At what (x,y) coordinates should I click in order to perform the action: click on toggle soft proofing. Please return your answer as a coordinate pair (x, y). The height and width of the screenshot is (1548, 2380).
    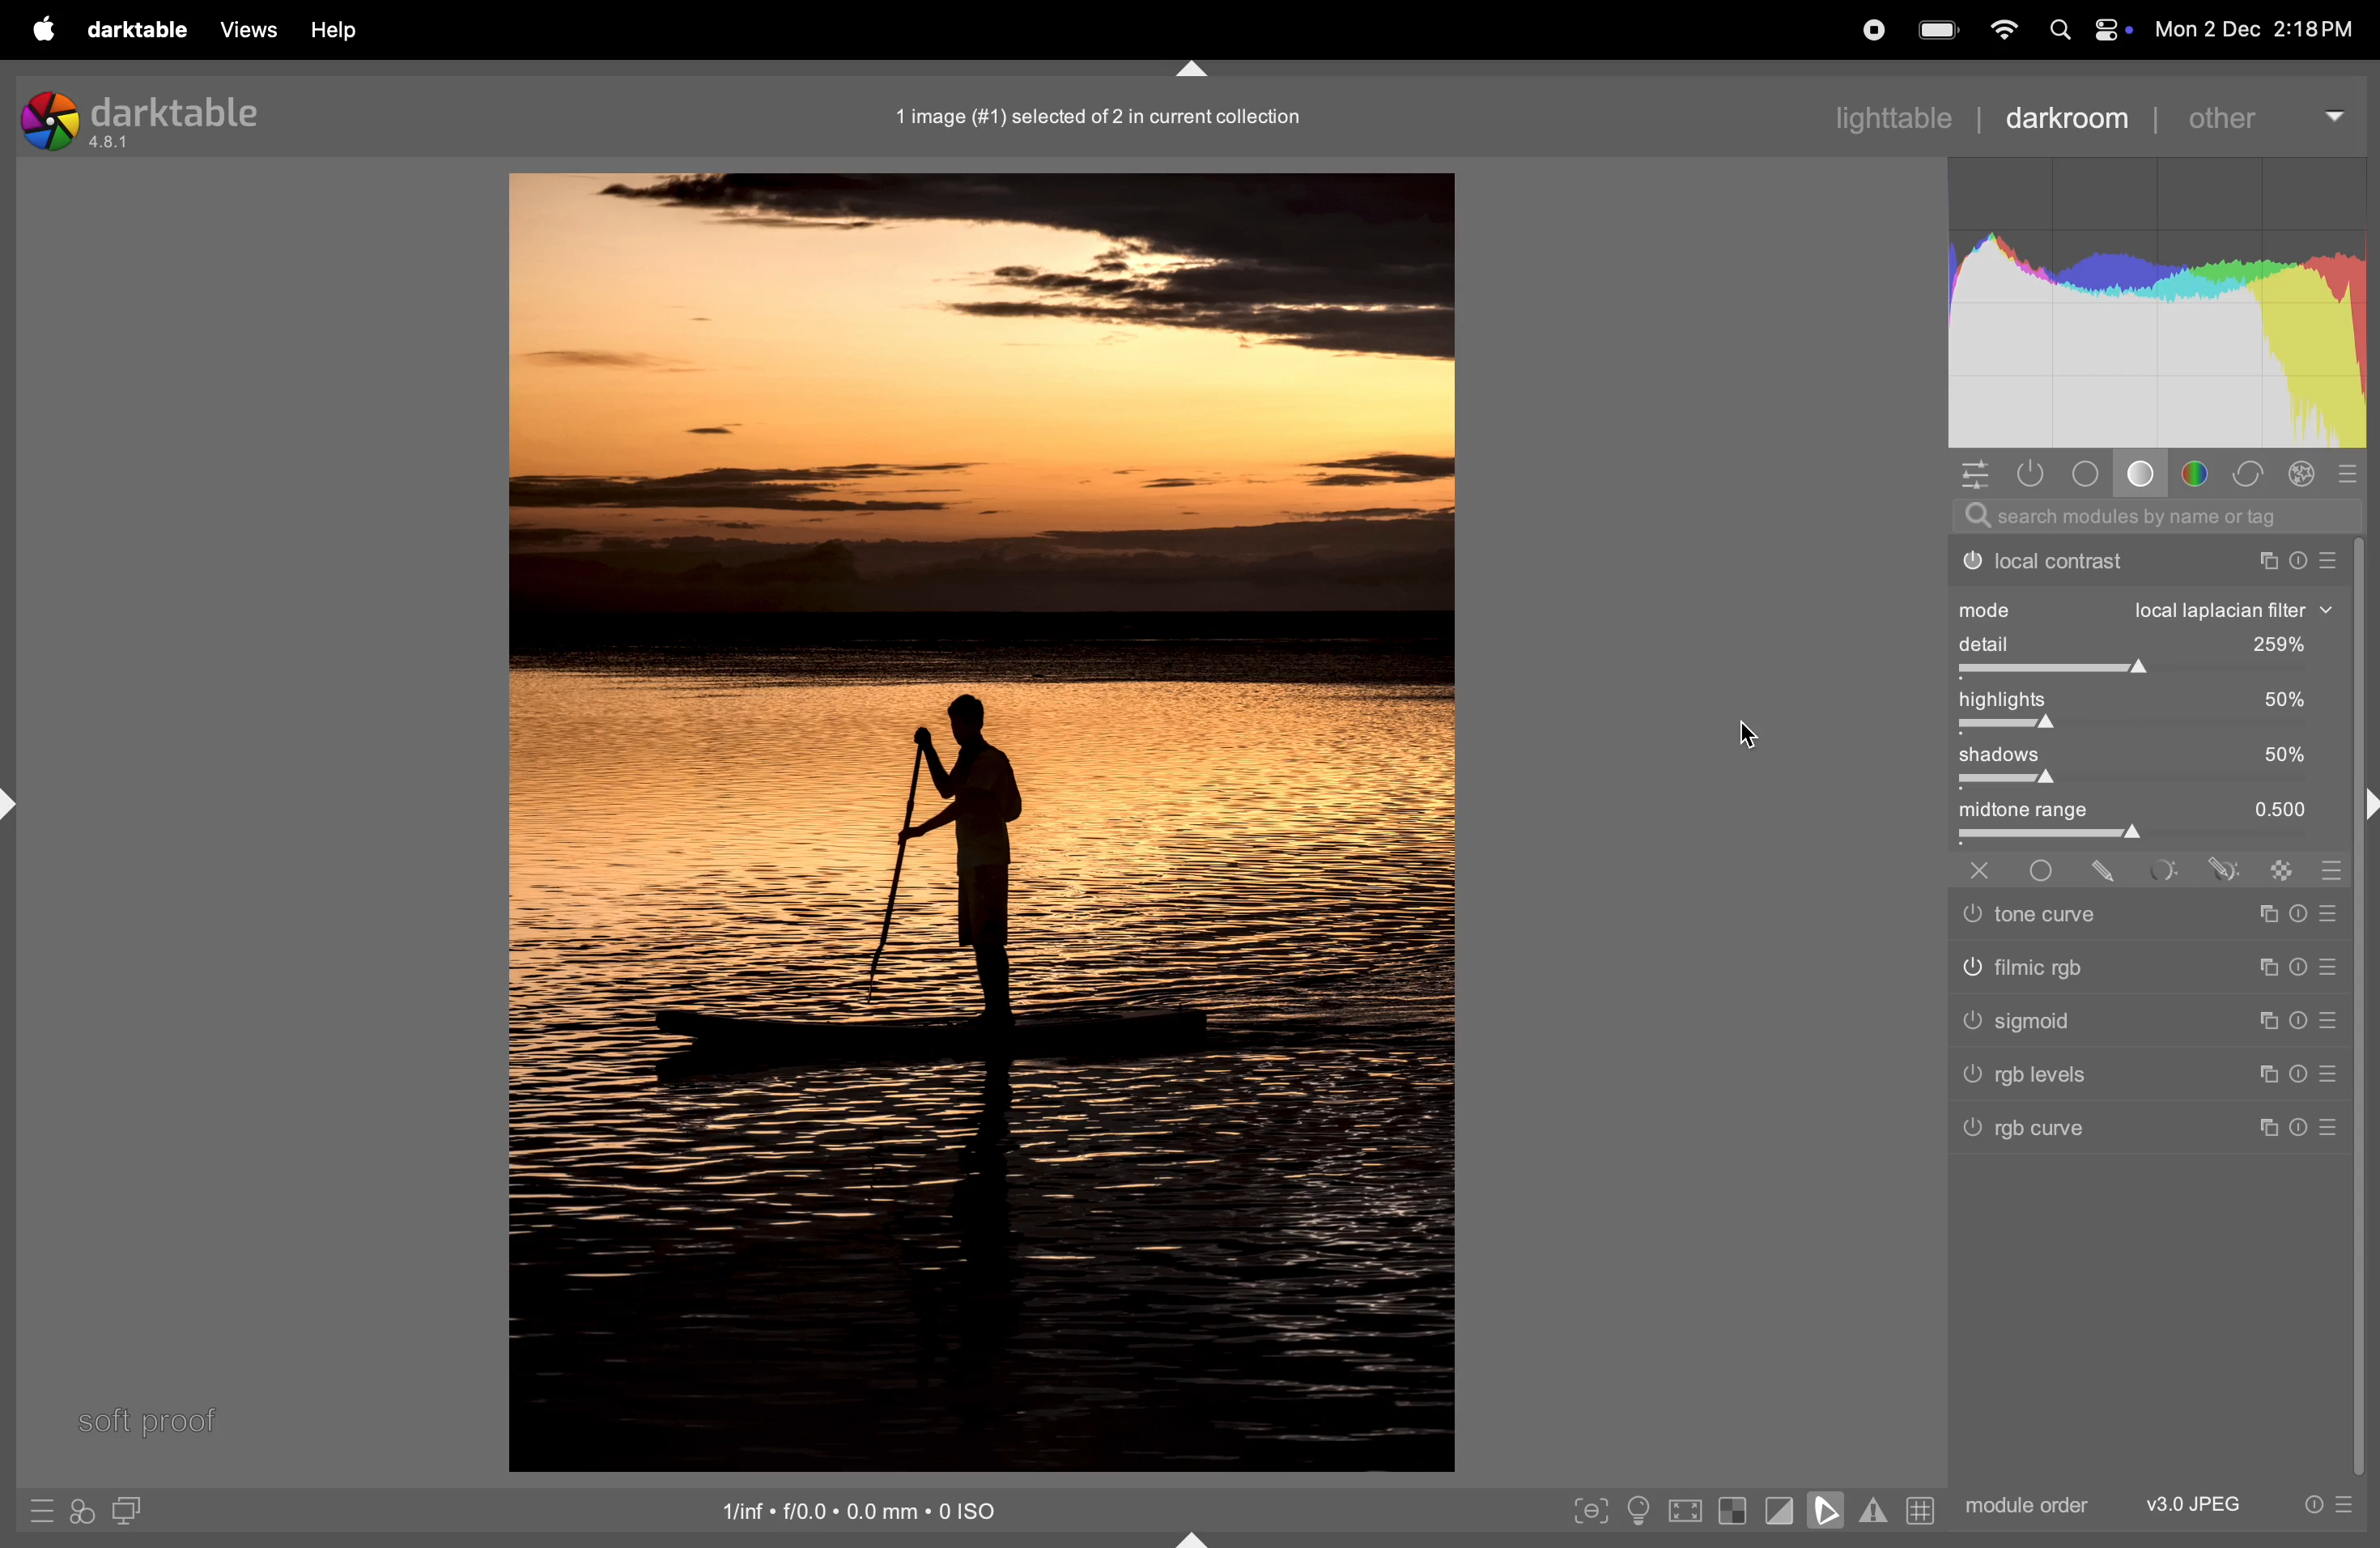
    Looking at the image, I should click on (1823, 1508).